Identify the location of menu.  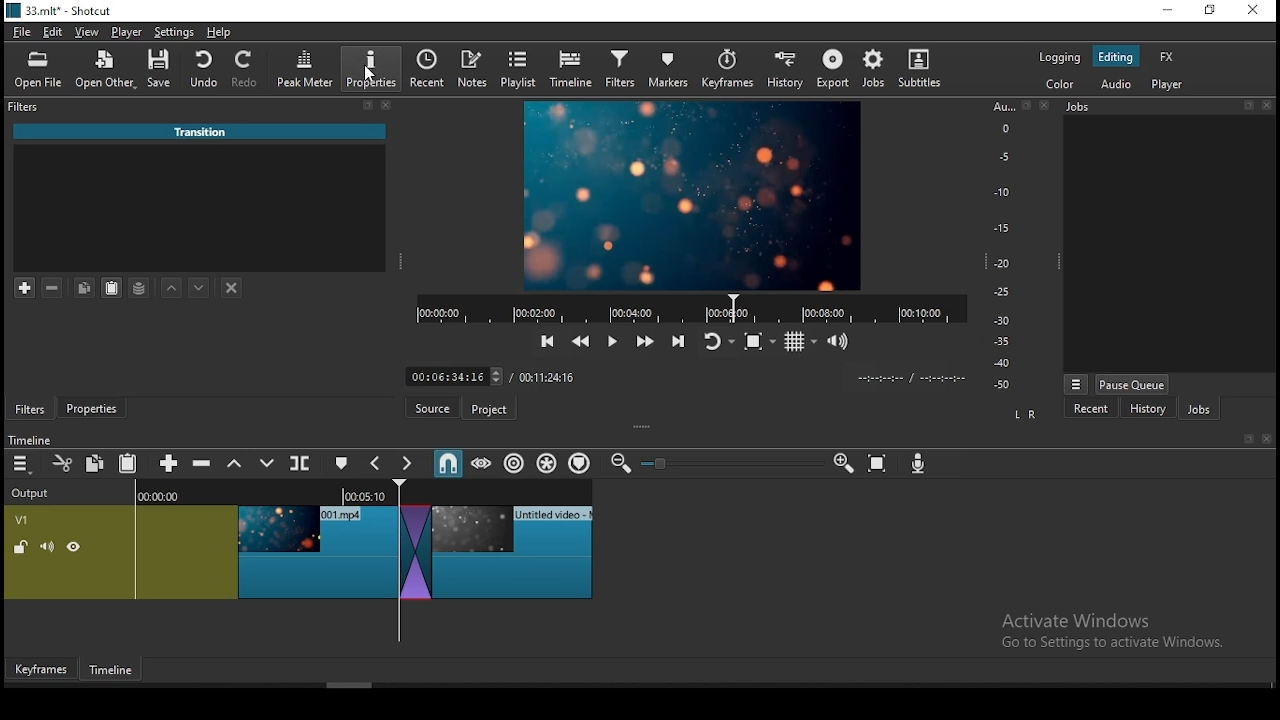
(21, 464).